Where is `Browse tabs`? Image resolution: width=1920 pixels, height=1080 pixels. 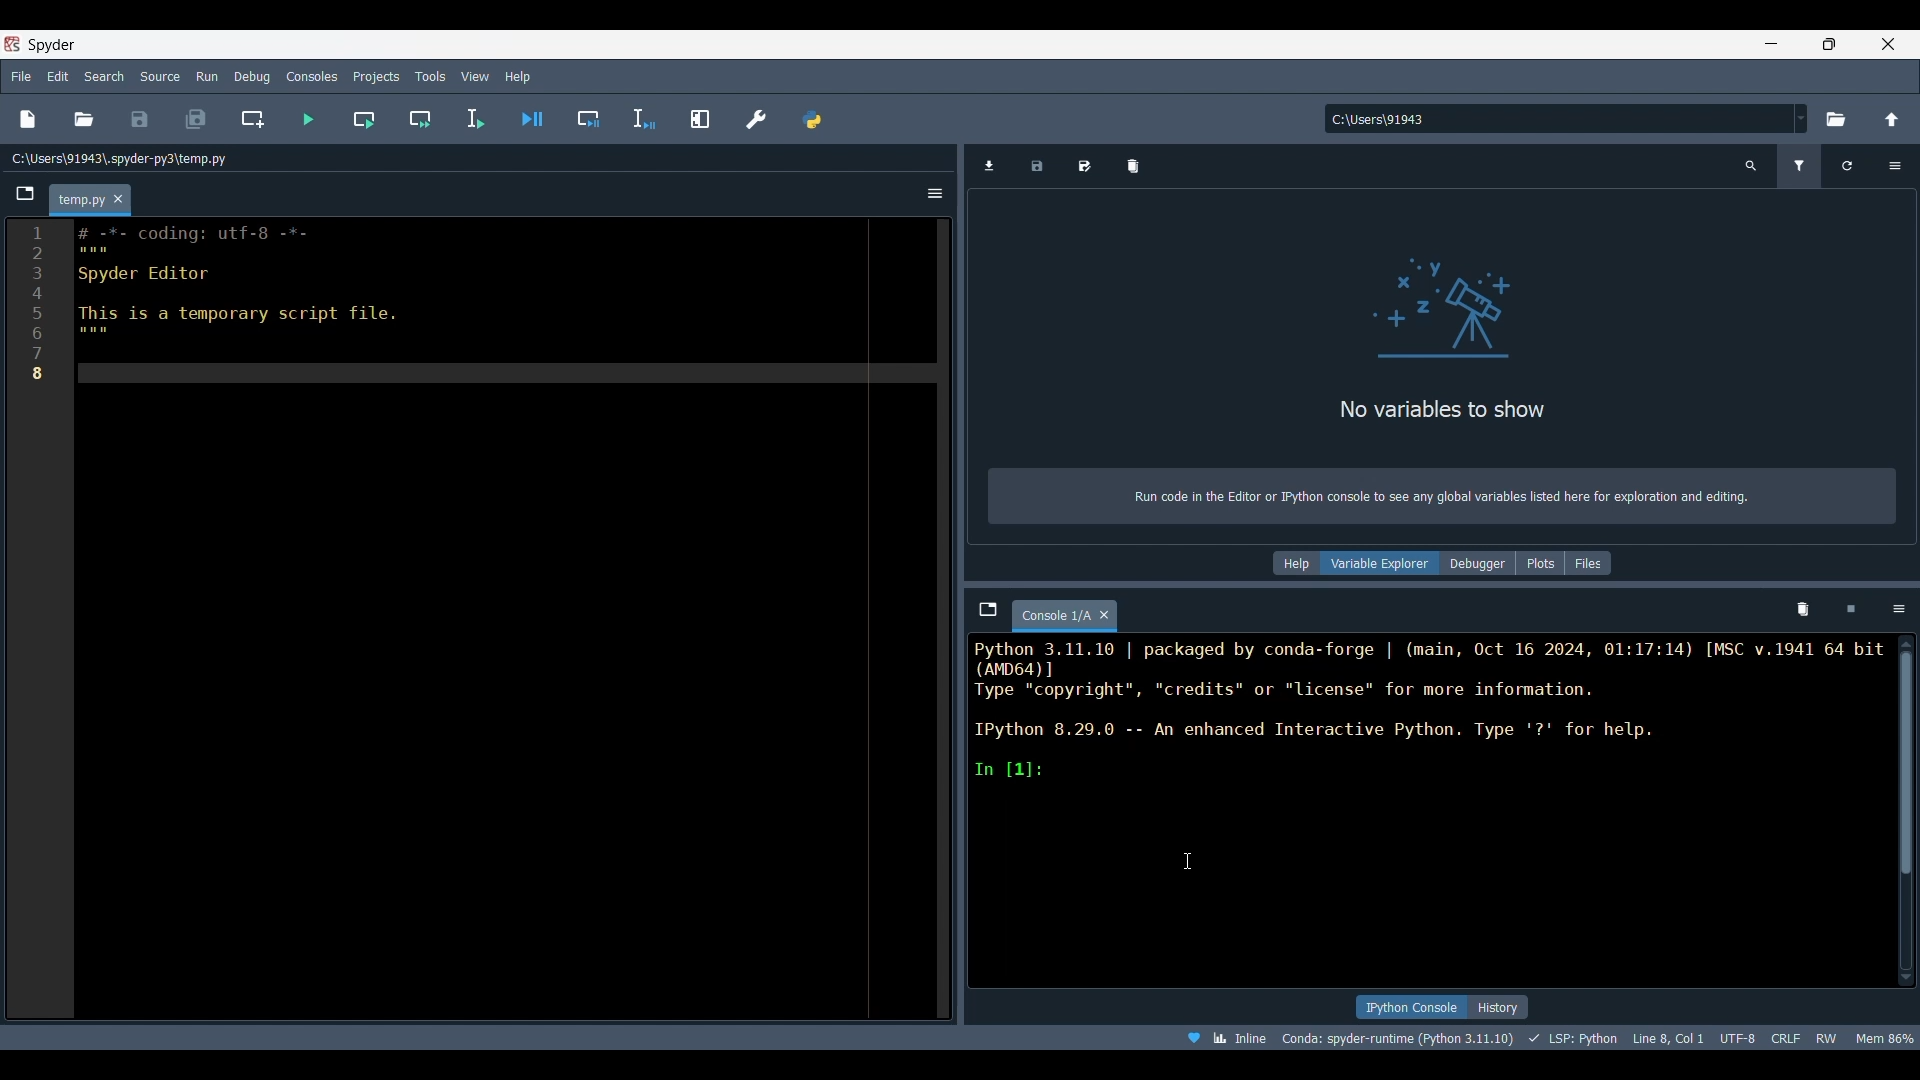
Browse tabs is located at coordinates (989, 609).